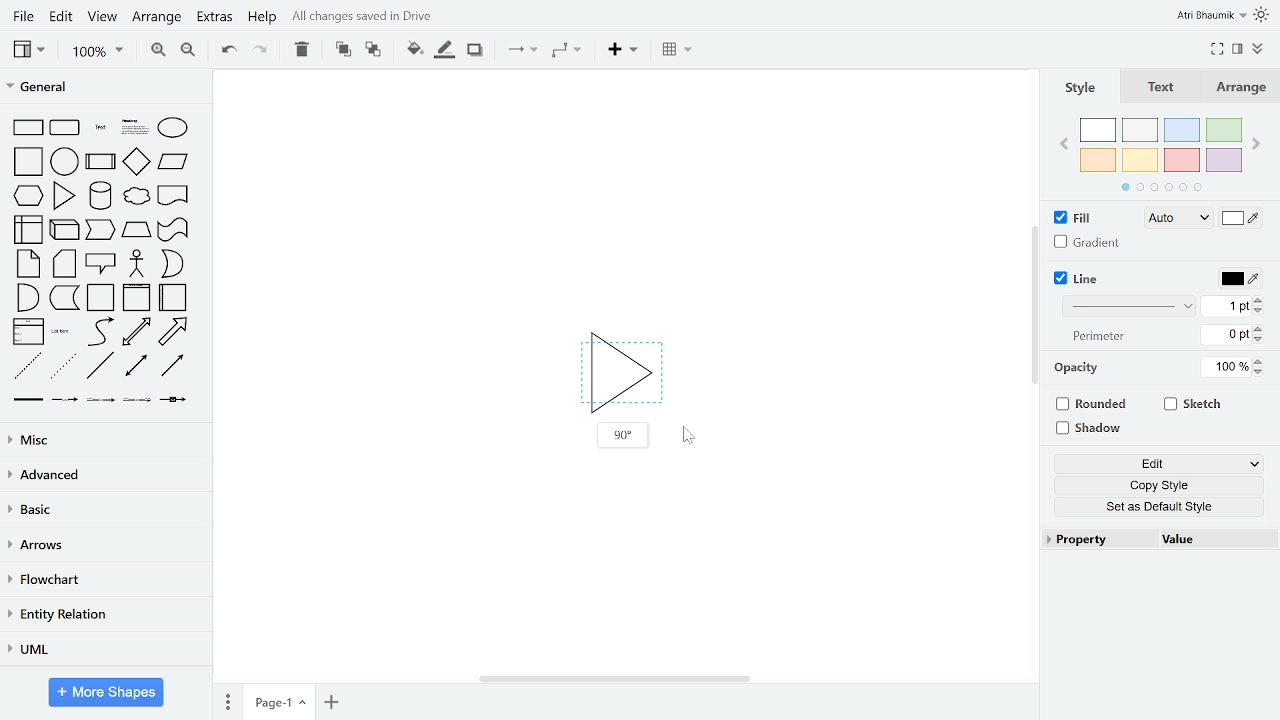 Image resolution: width=1280 pixels, height=720 pixels. I want to click on and, so click(26, 298).